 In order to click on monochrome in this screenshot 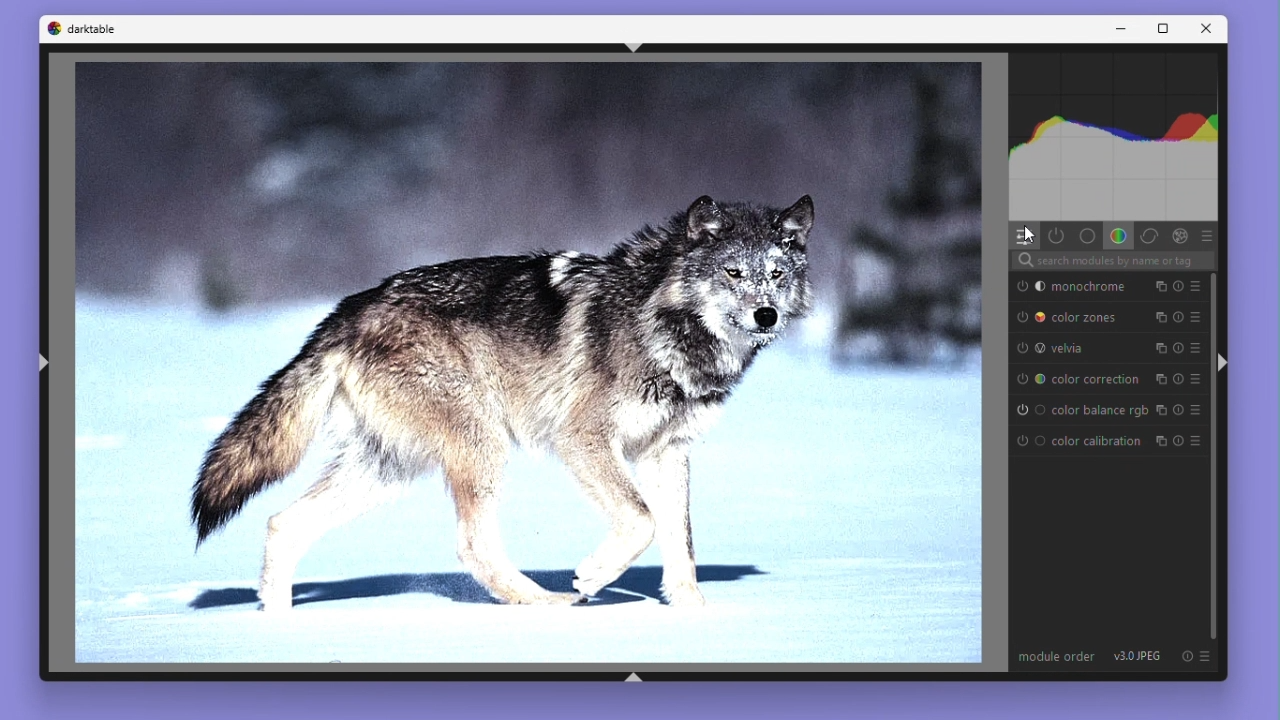, I will do `click(1078, 287)`.